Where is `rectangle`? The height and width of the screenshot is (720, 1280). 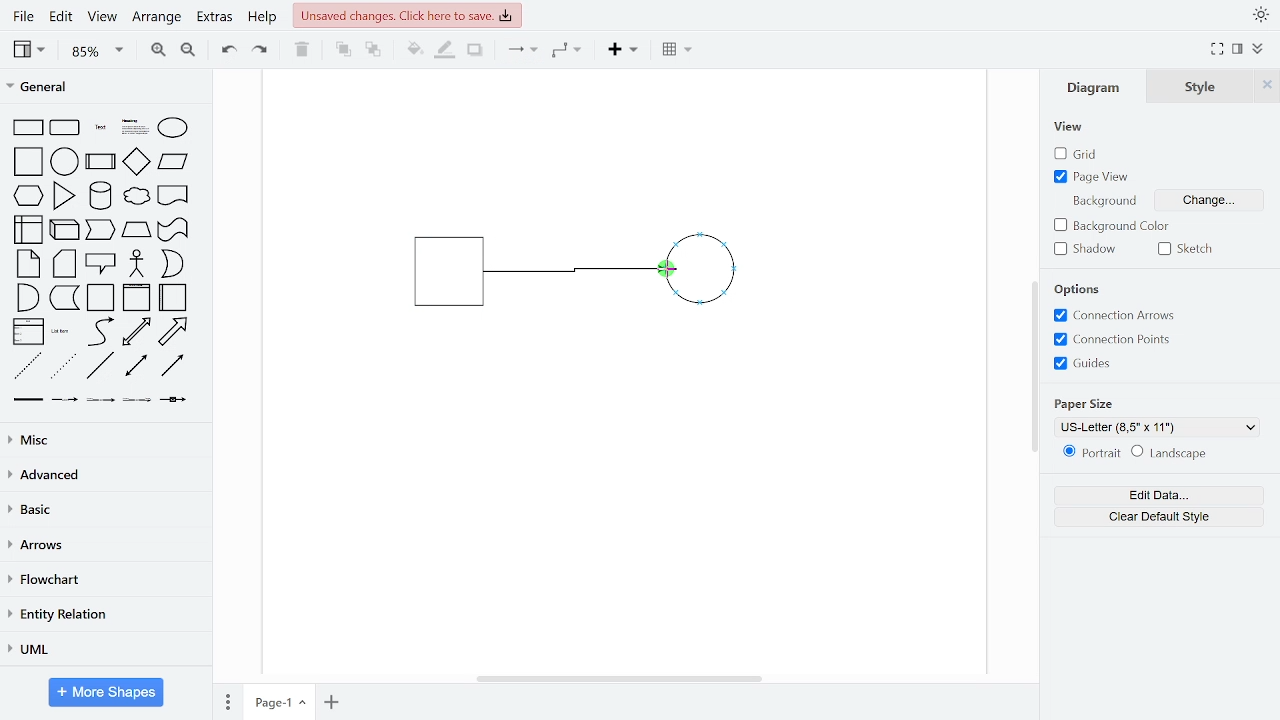
rectangle is located at coordinates (28, 128).